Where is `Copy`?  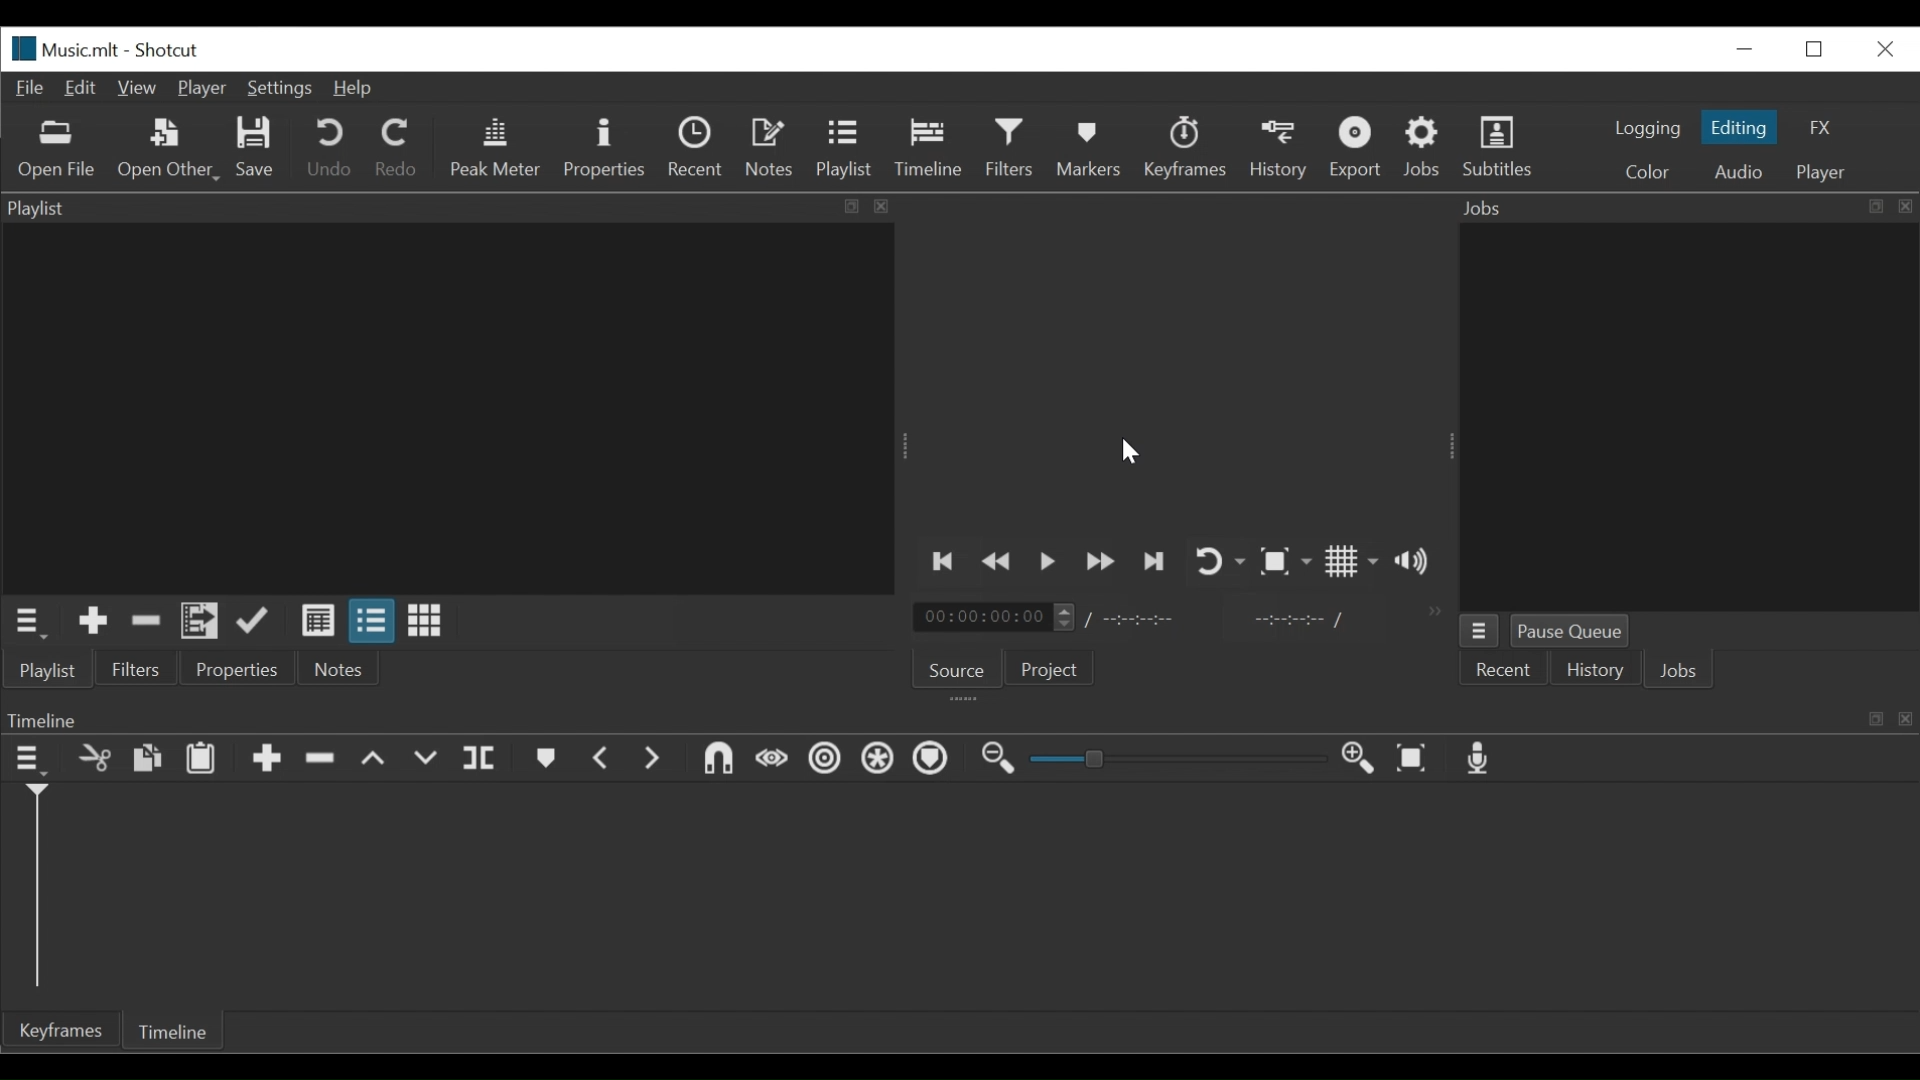 Copy is located at coordinates (146, 758).